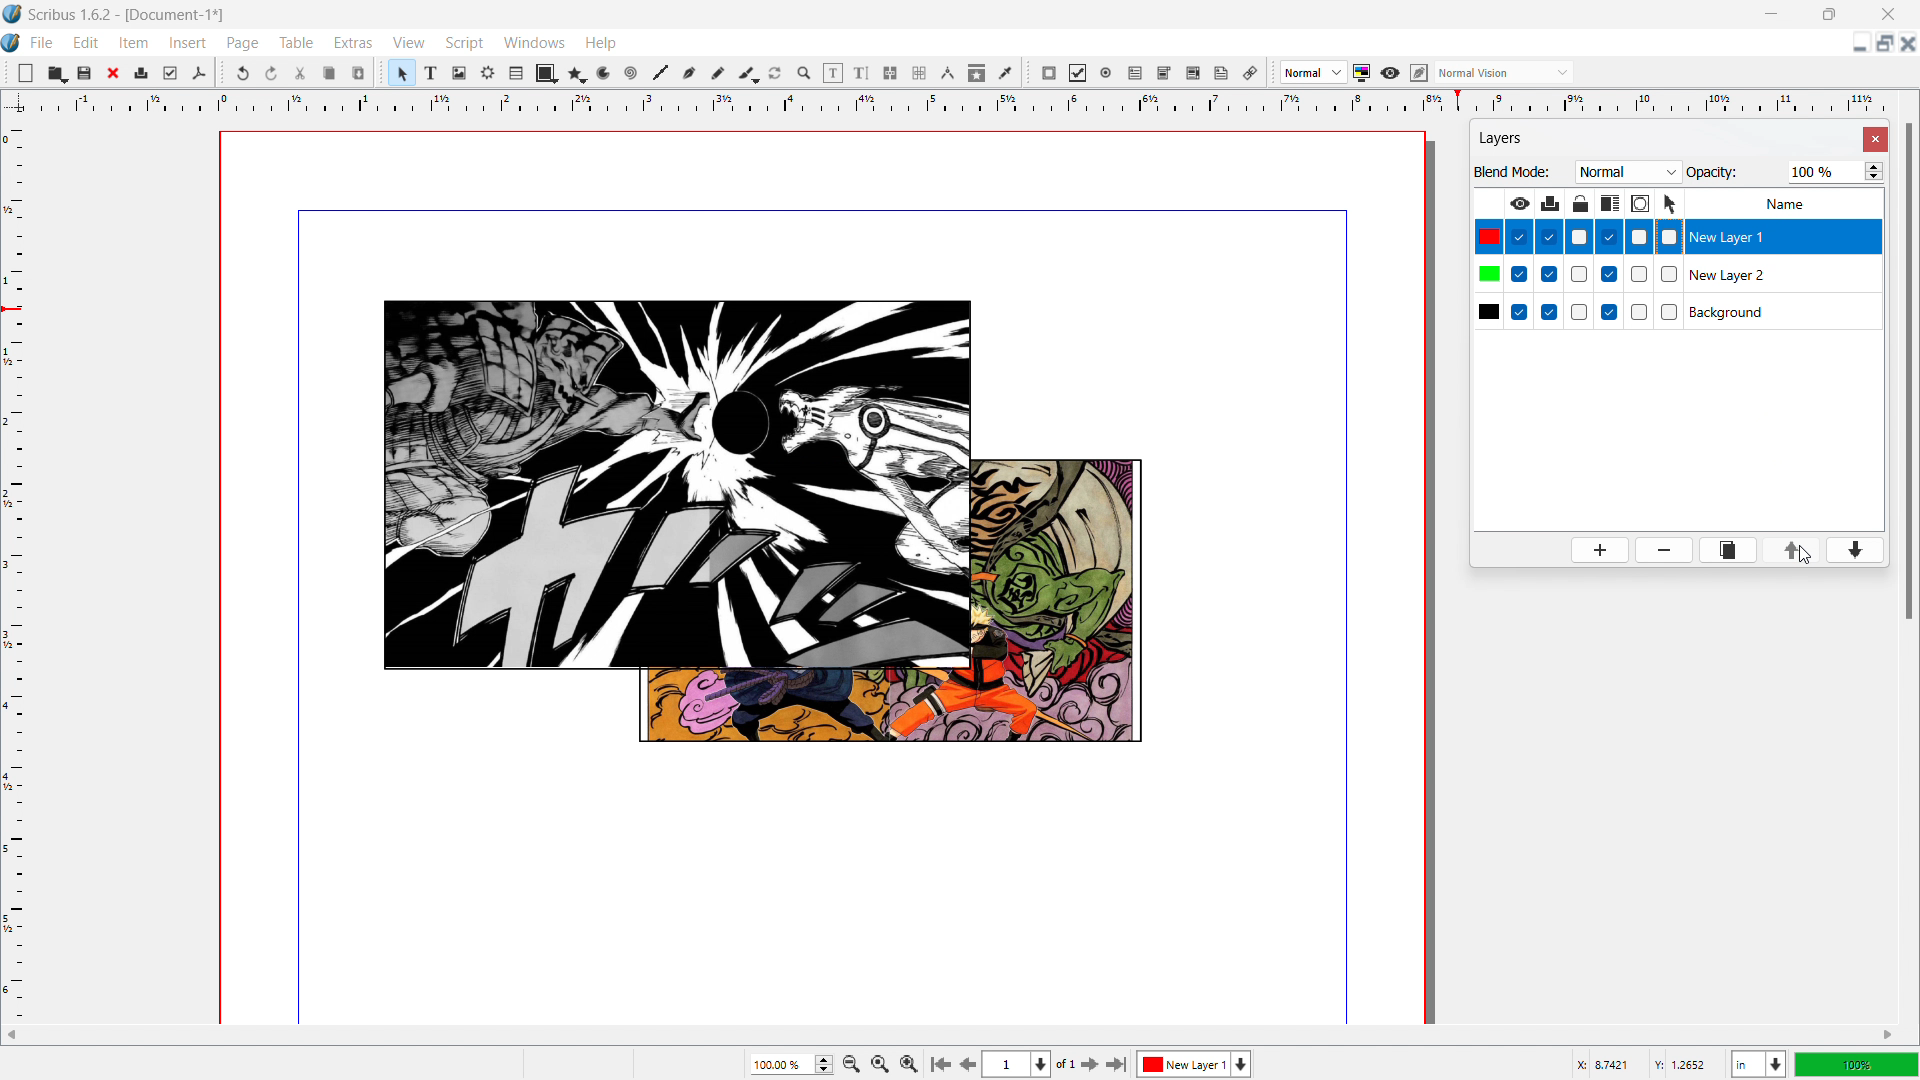  I want to click on vertical ruler, so click(15, 569).